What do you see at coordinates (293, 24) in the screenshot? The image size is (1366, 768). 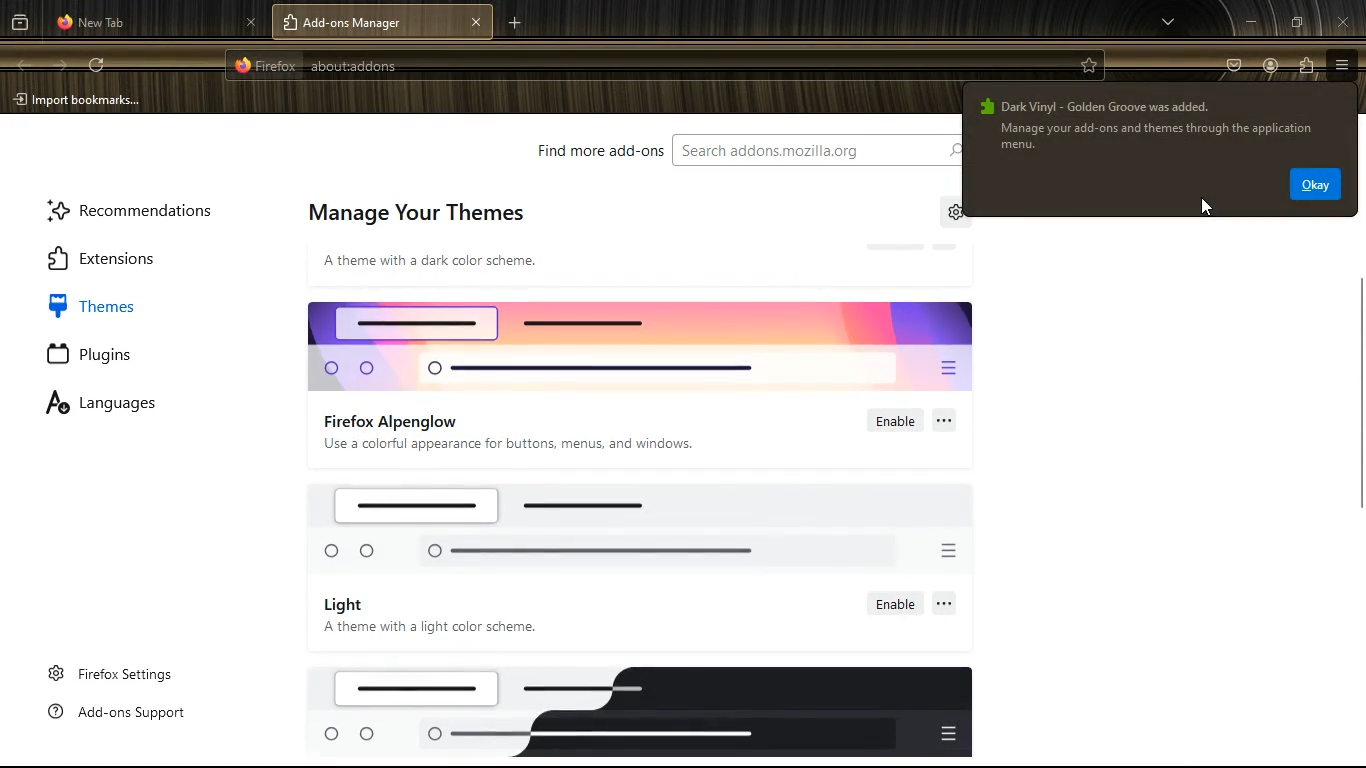 I see `add tab` at bounding box center [293, 24].